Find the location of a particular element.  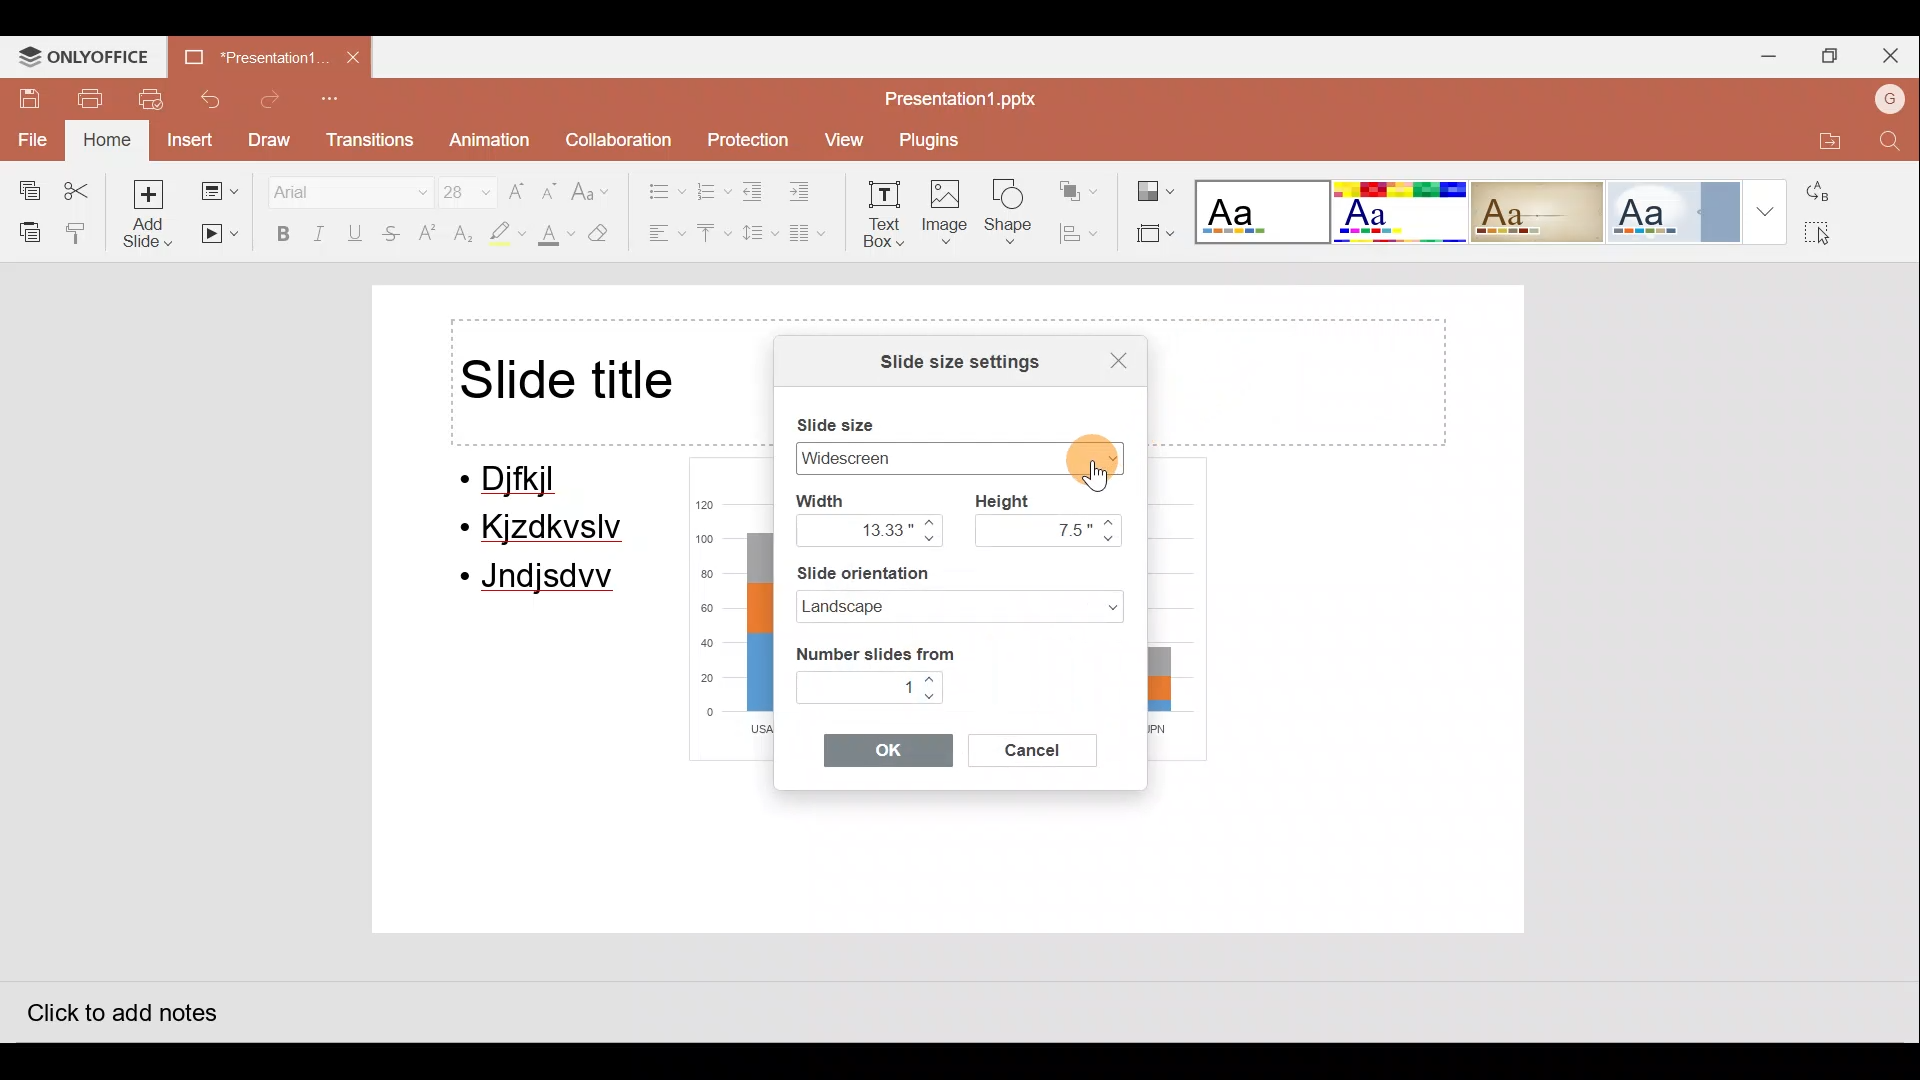

Slide orientation is located at coordinates (920, 573).